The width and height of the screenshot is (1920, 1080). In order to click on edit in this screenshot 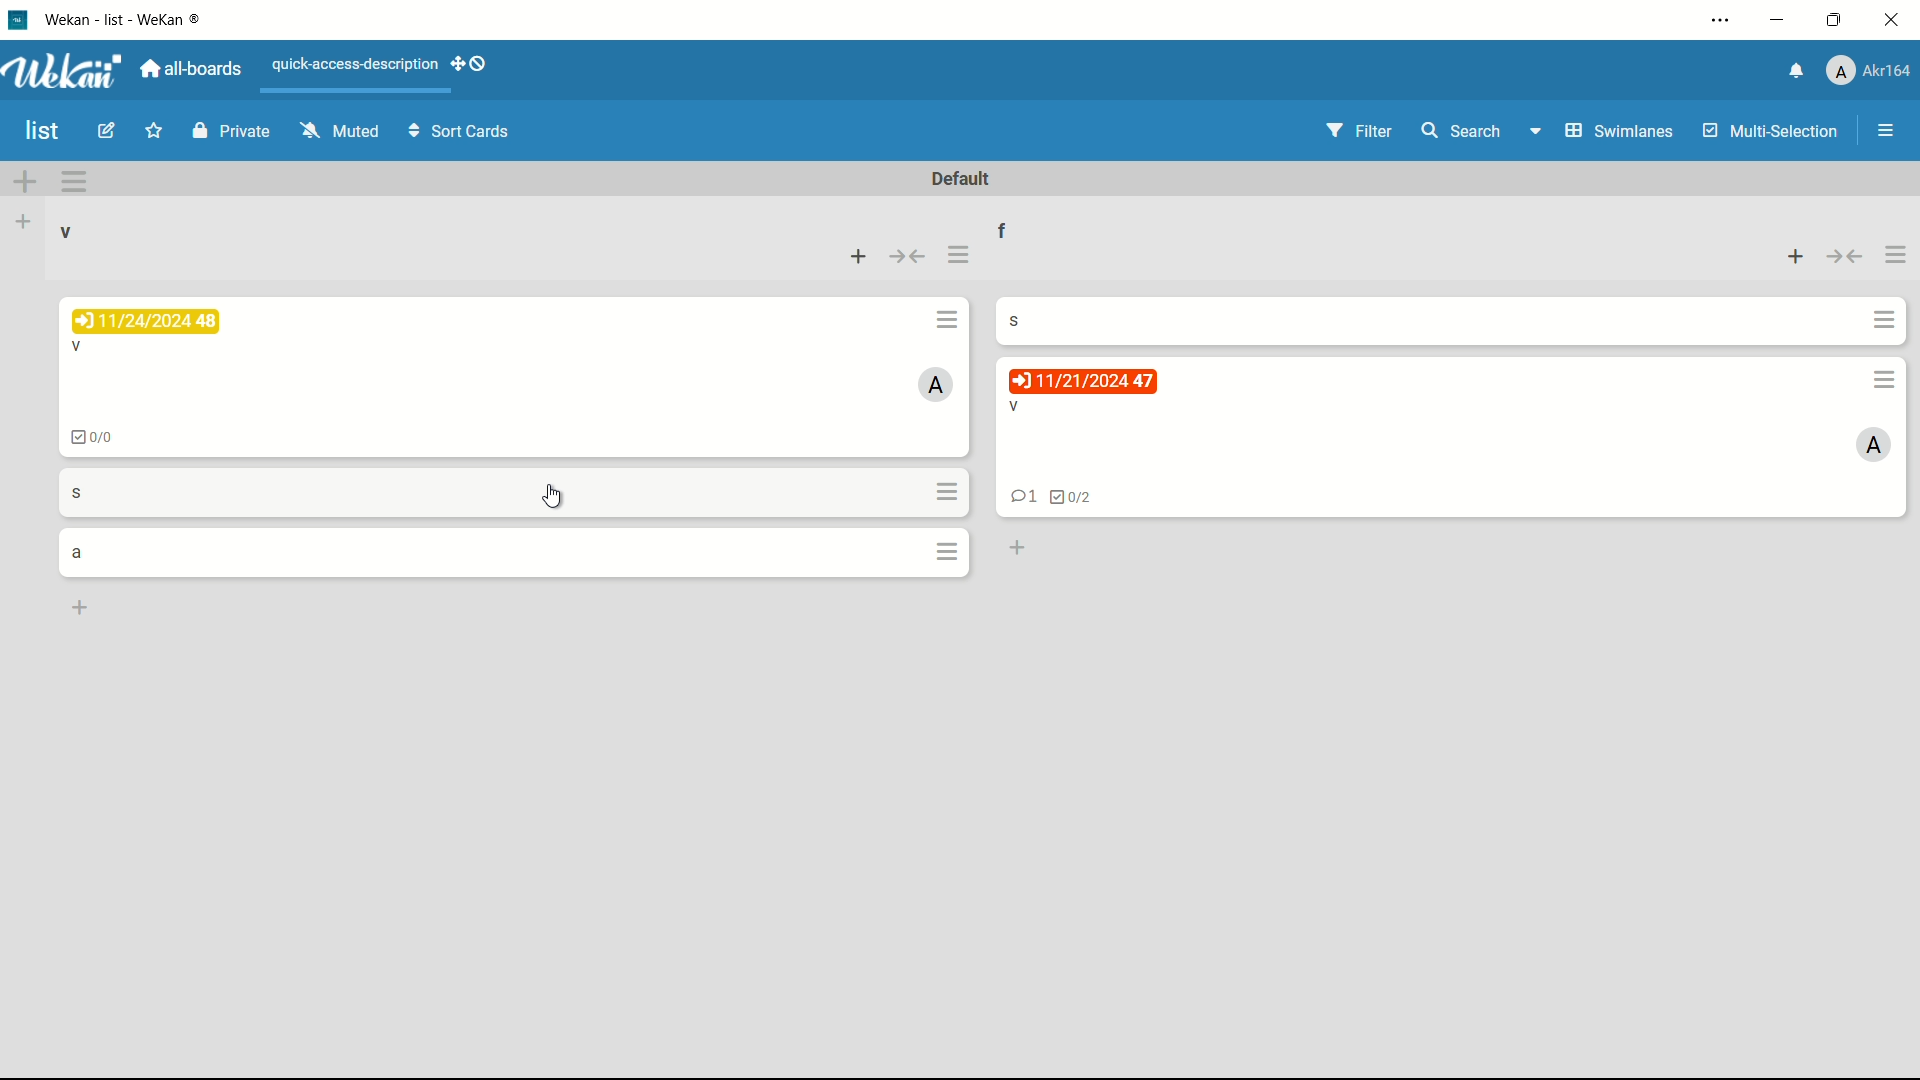, I will do `click(106, 132)`.